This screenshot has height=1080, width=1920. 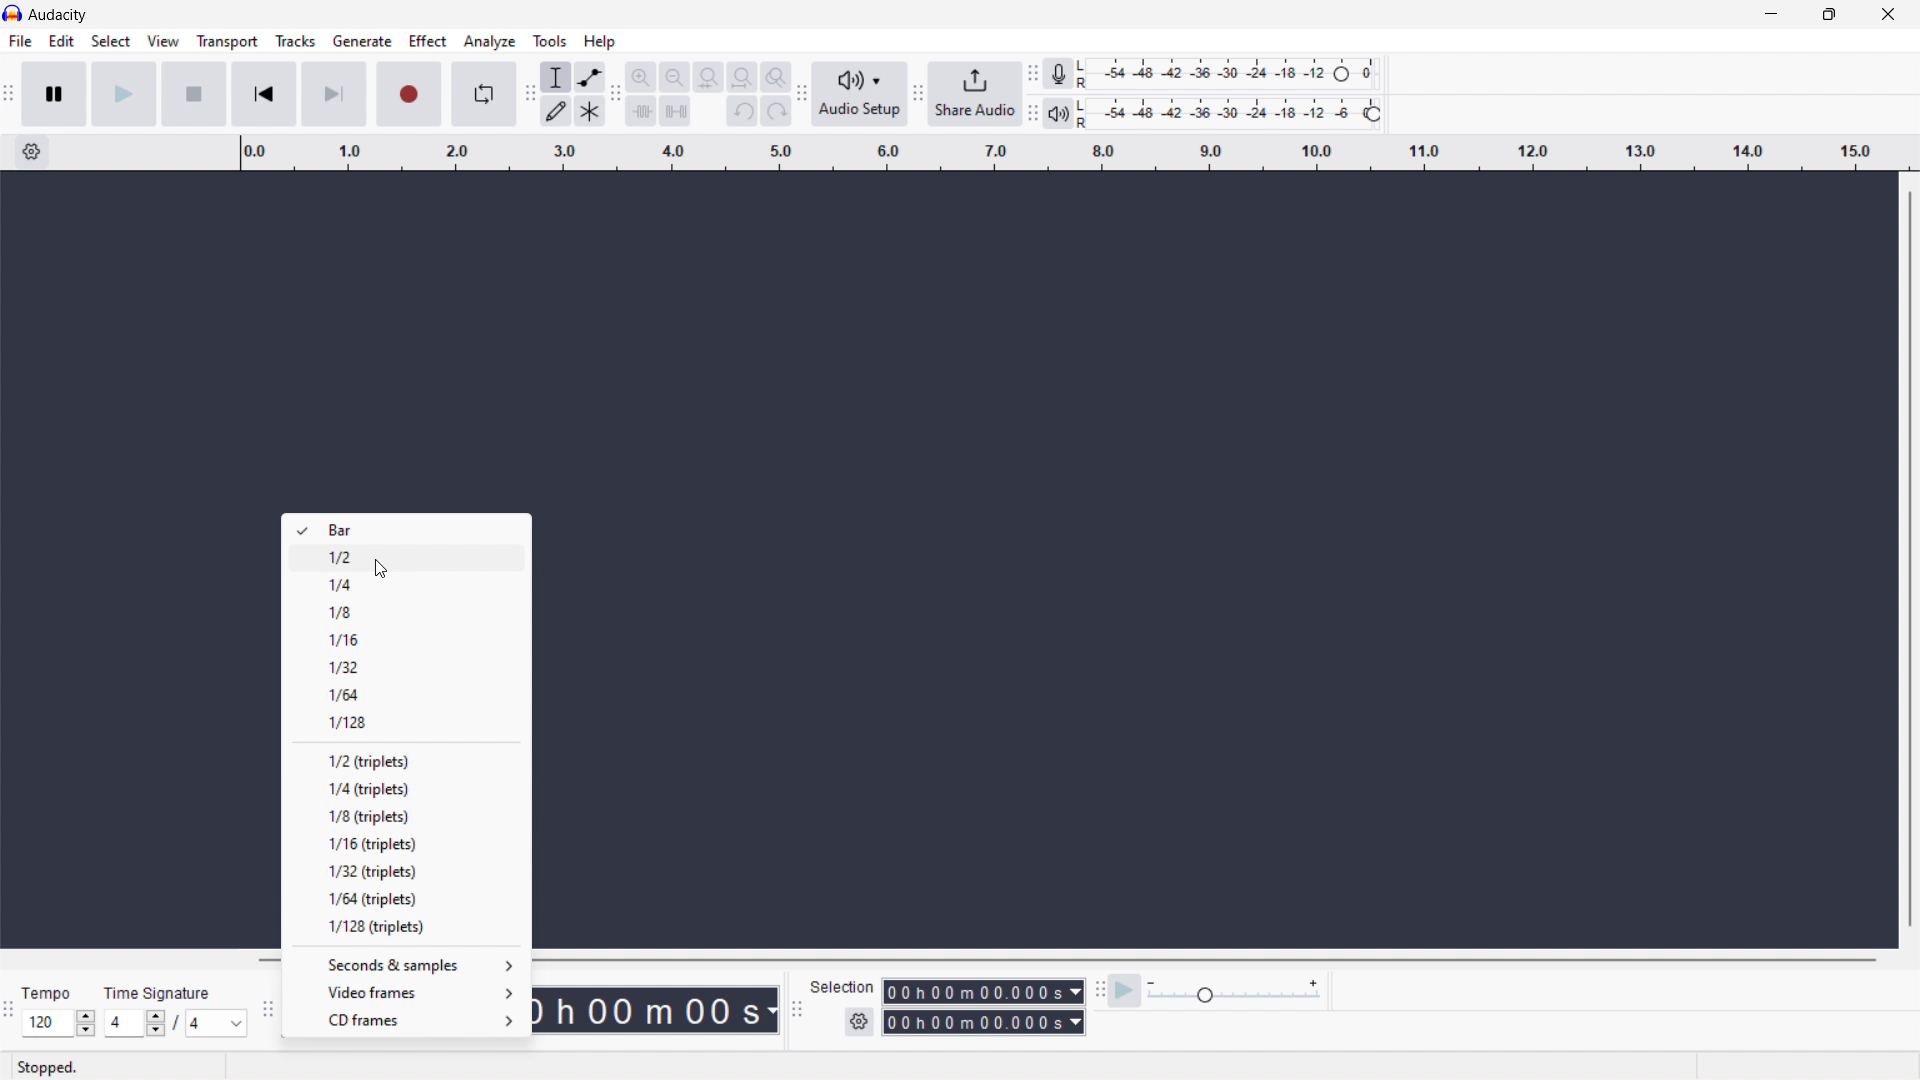 What do you see at coordinates (406, 817) in the screenshot?
I see `1/8 (triplets)` at bounding box center [406, 817].